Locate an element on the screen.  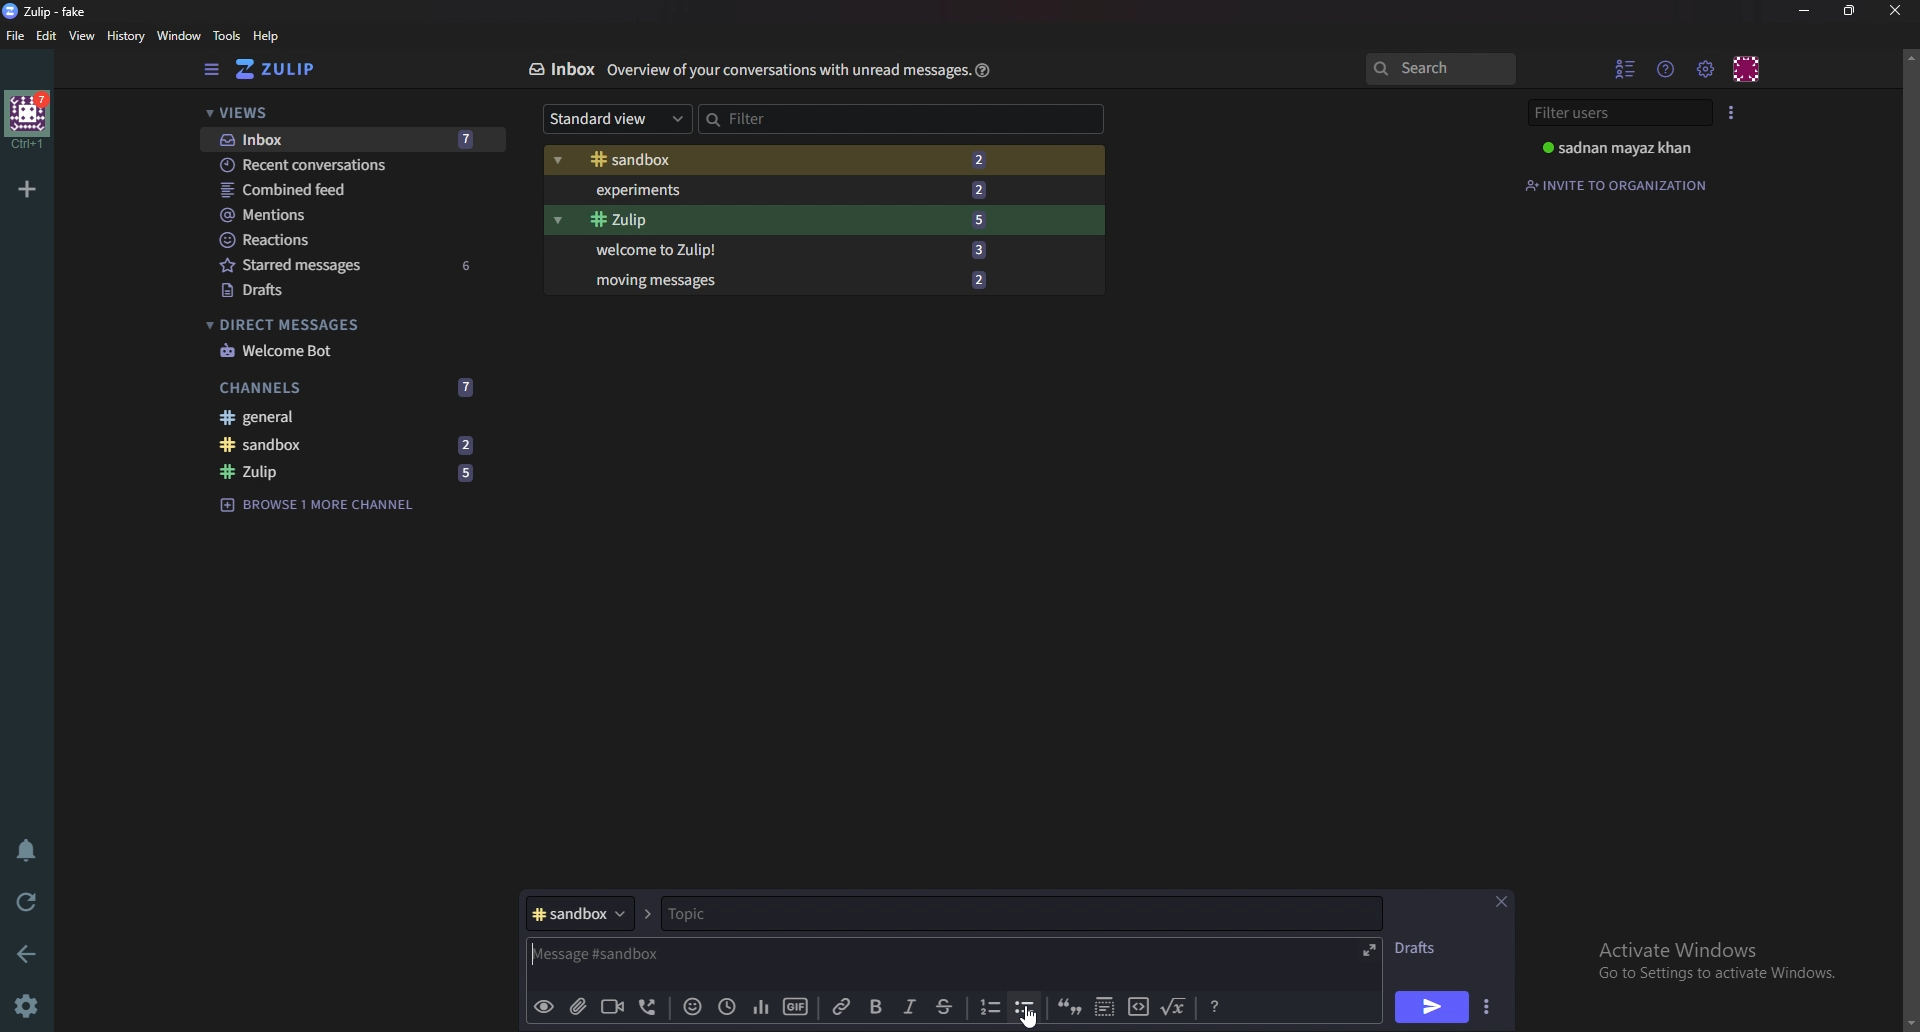
User list style is located at coordinates (1731, 112).